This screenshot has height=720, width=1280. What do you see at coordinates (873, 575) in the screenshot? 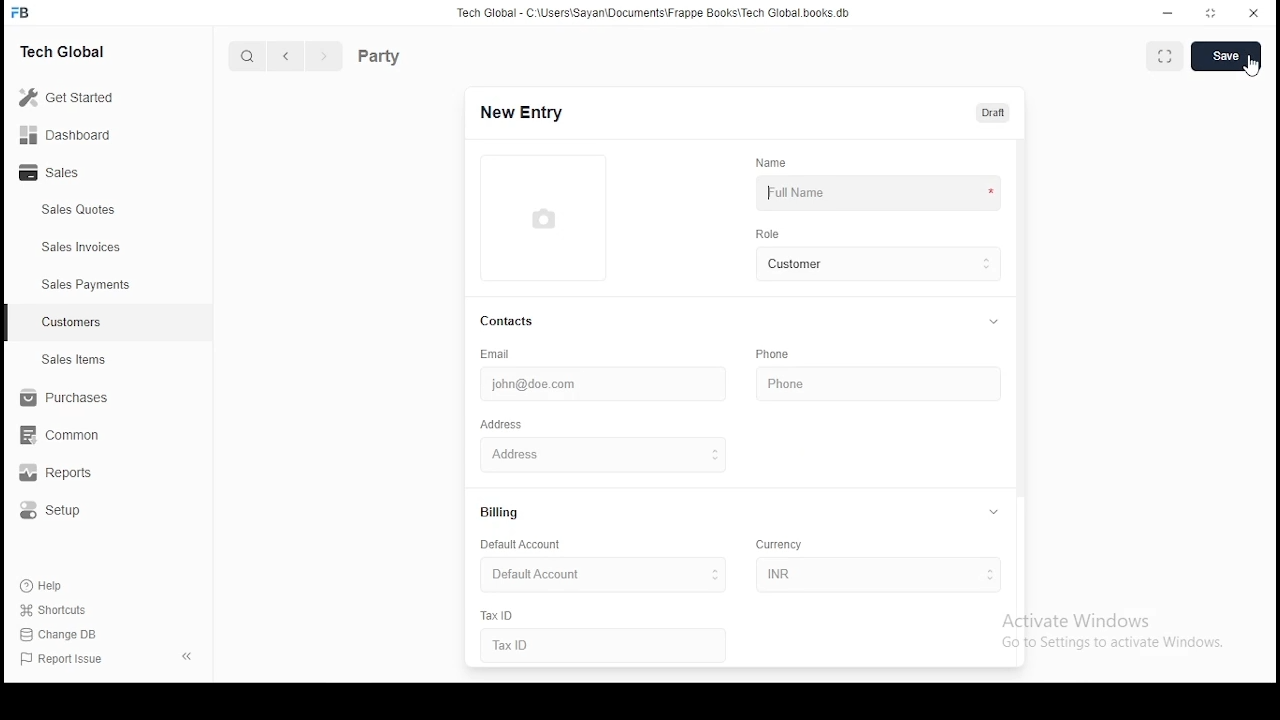
I see `inr` at bounding box center [873, 575].